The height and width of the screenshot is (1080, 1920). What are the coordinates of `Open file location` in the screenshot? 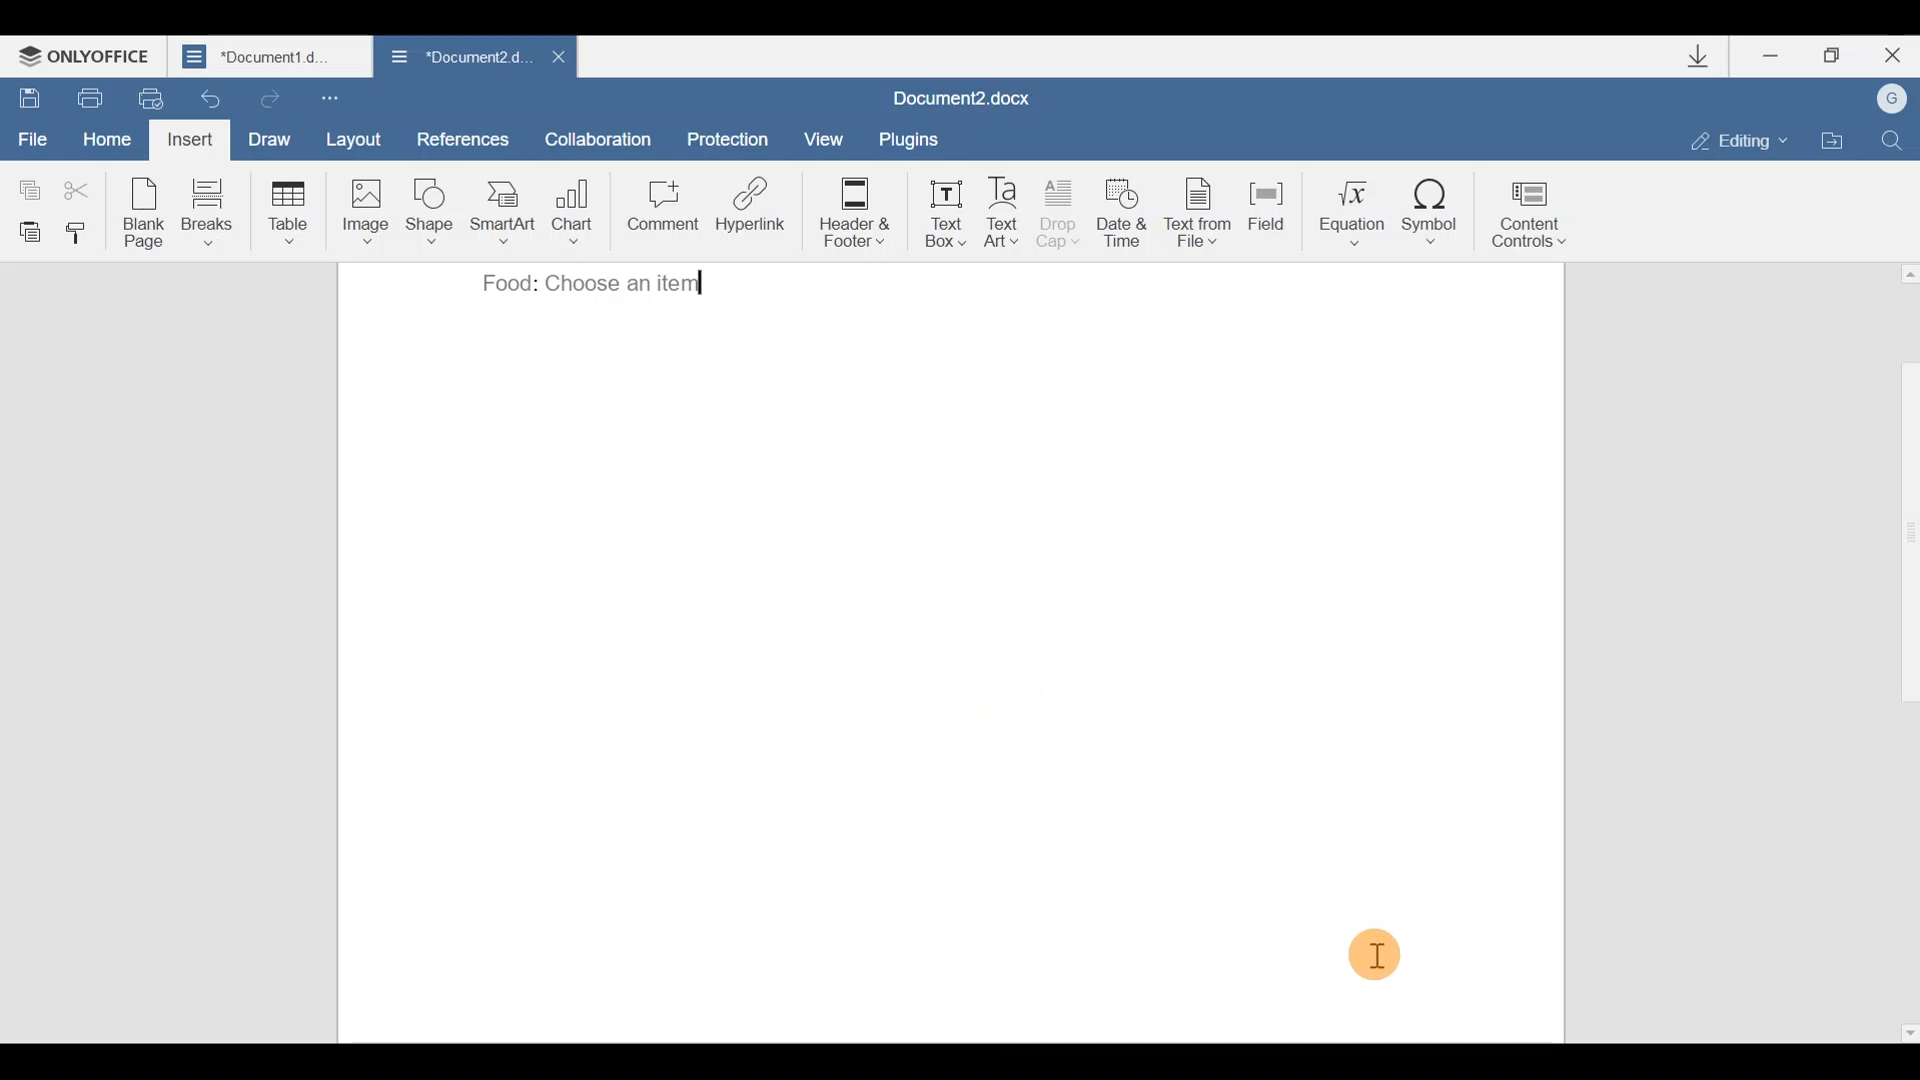 It's located at (1835, 139).